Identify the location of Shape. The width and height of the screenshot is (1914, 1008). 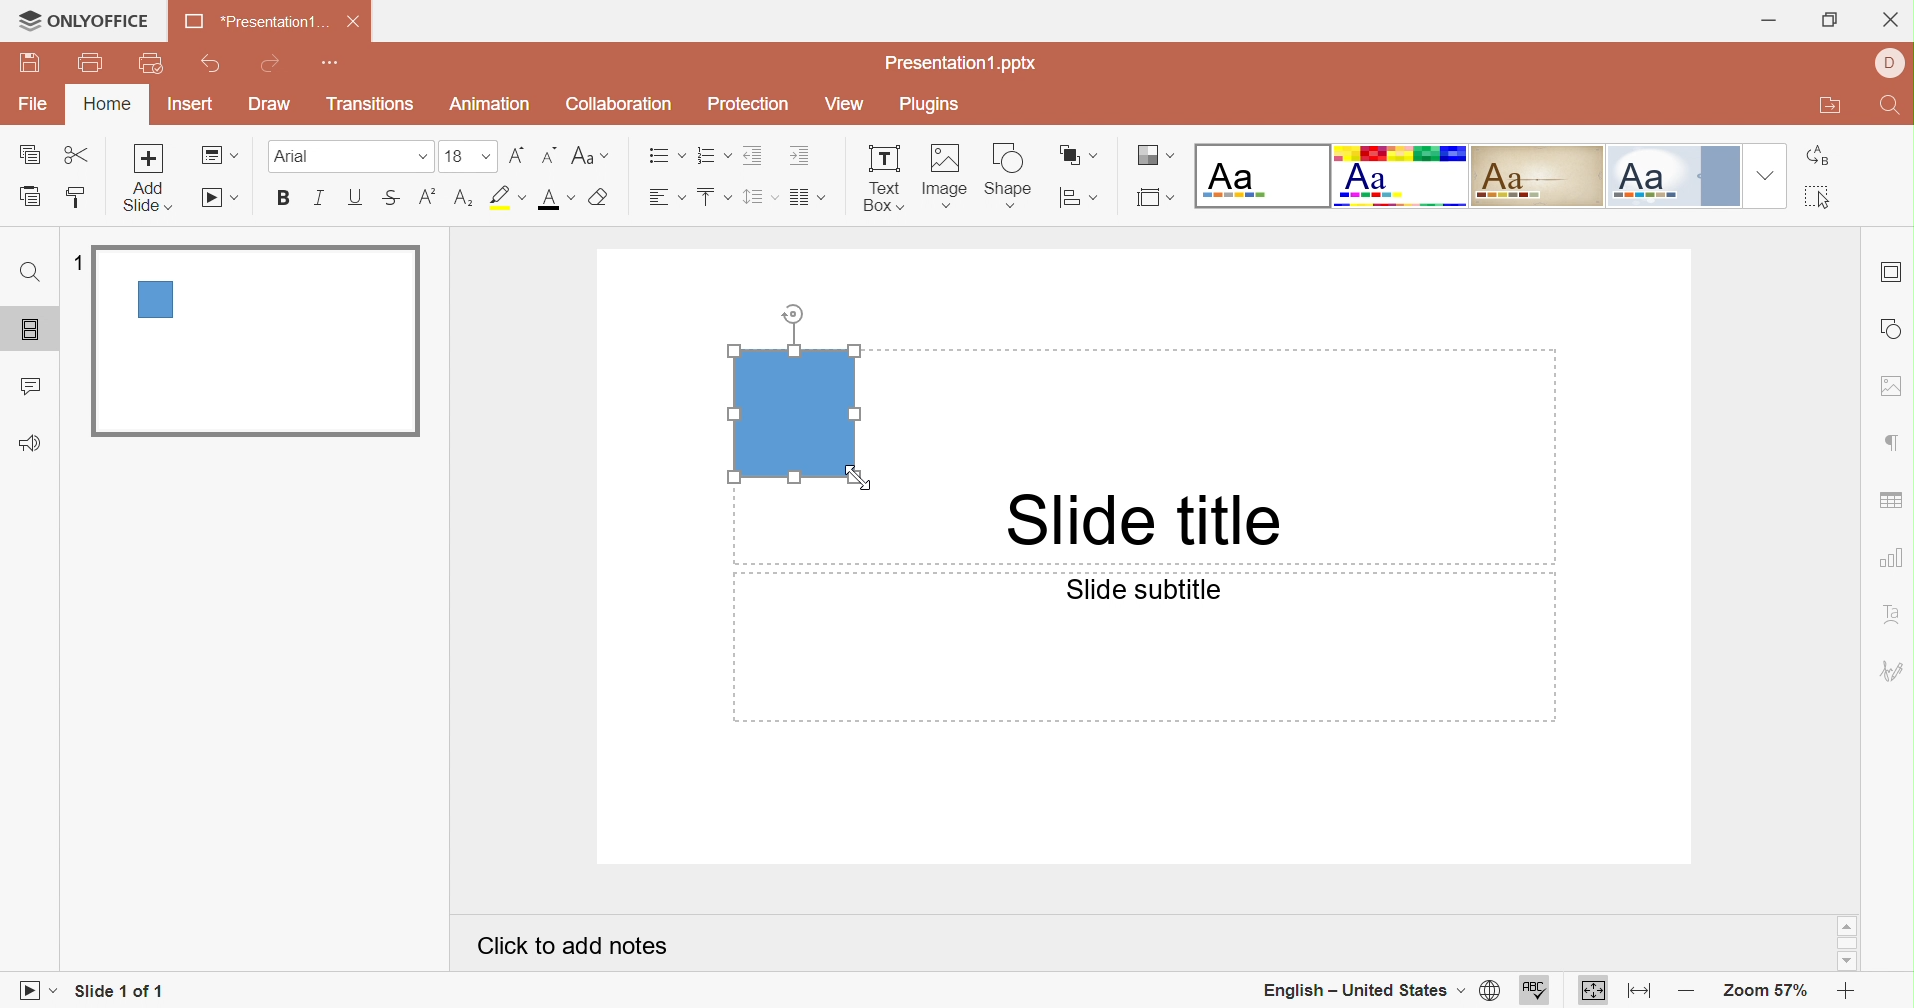
(1007, 178).